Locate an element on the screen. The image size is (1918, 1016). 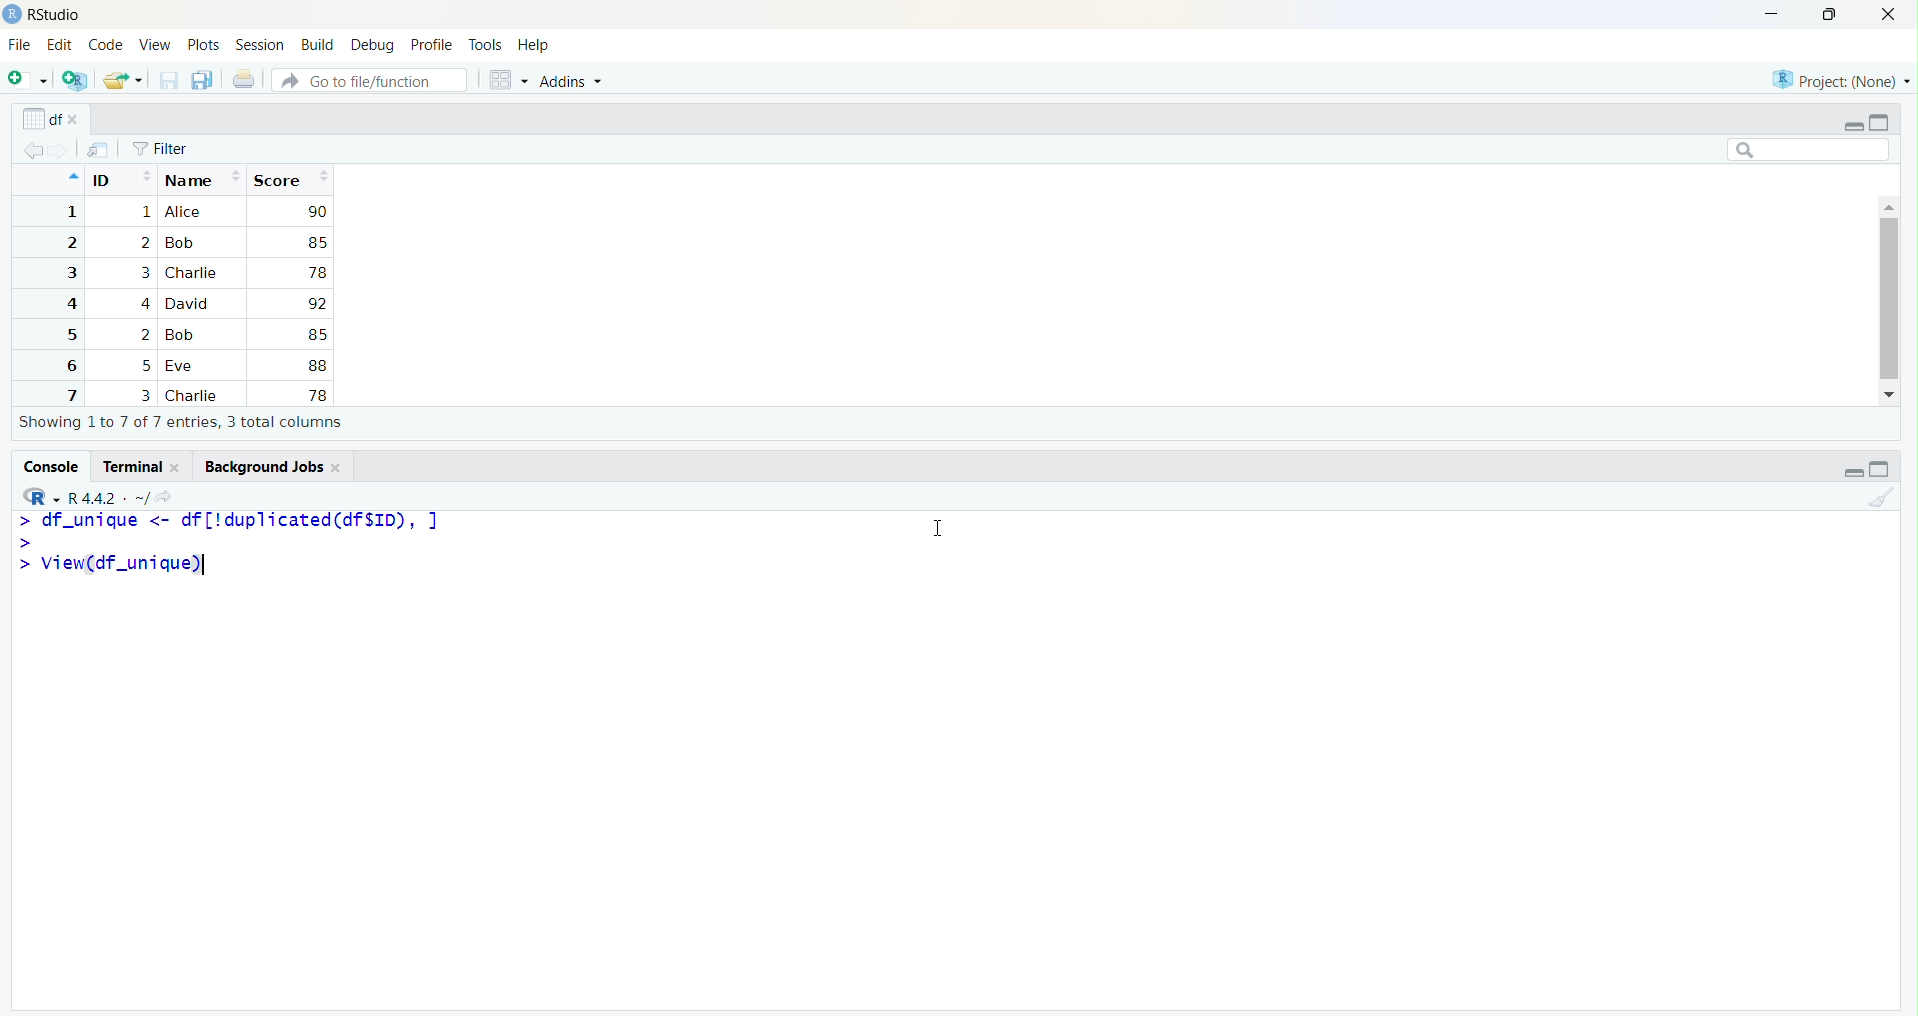
clear is located at coordinates (1880, 496).